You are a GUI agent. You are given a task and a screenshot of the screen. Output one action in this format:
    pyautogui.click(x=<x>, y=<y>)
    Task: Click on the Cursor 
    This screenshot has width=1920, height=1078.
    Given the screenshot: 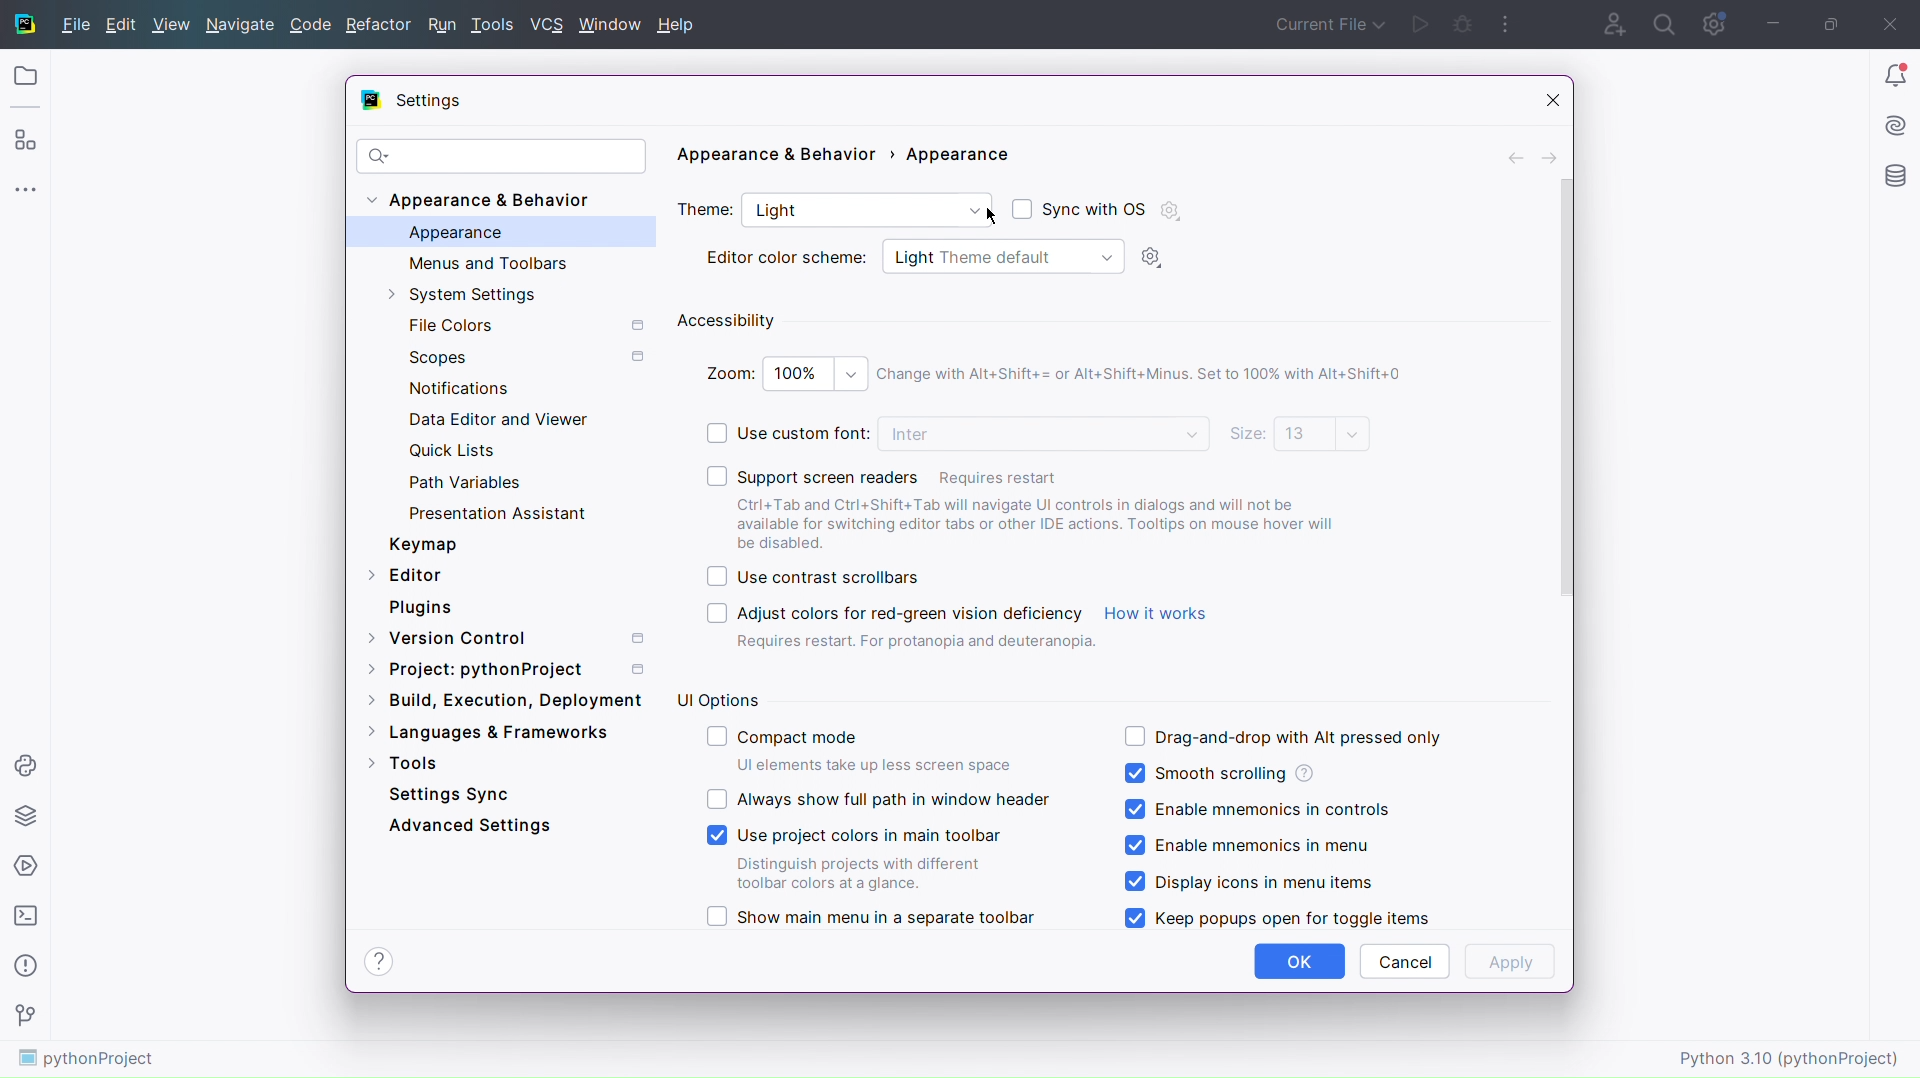 What is the action you would take?
    pyautogui.click(x=993, y=215)
    